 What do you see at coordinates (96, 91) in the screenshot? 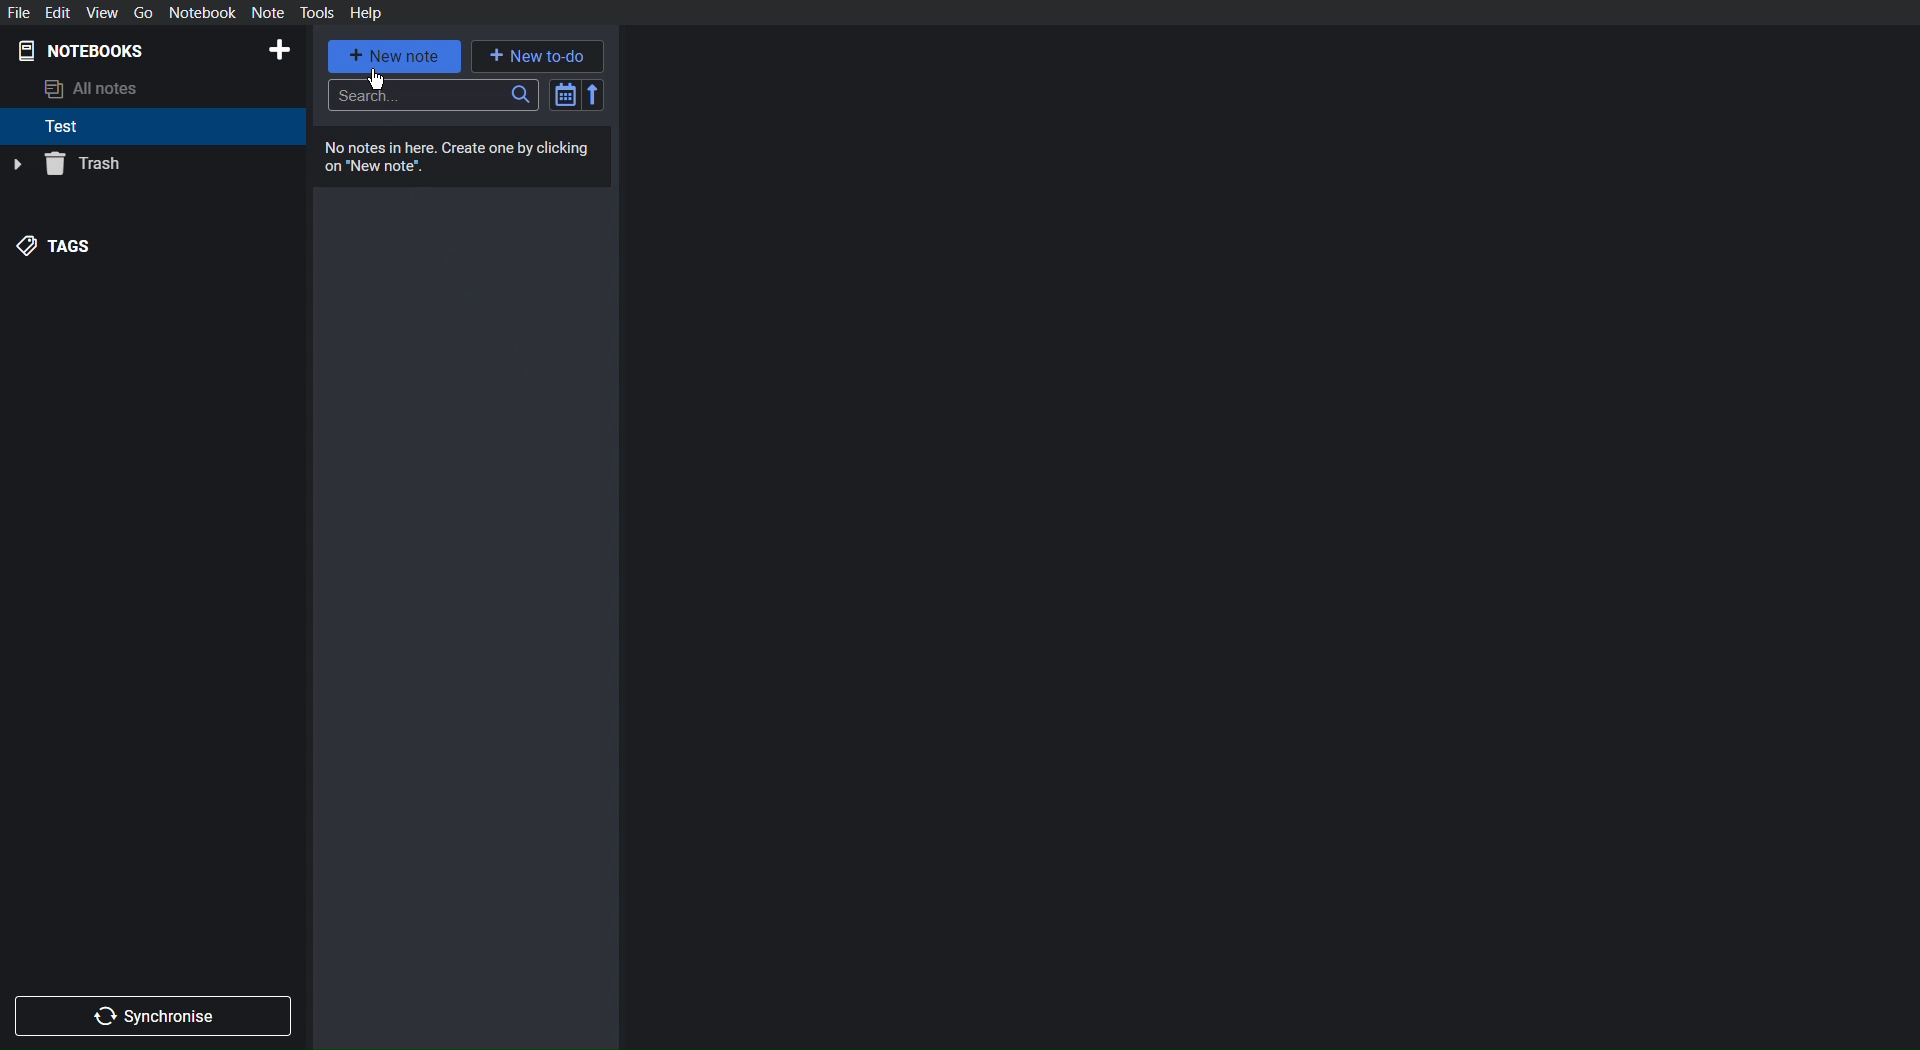
I see `All notes` at bounding box center [96, 91].